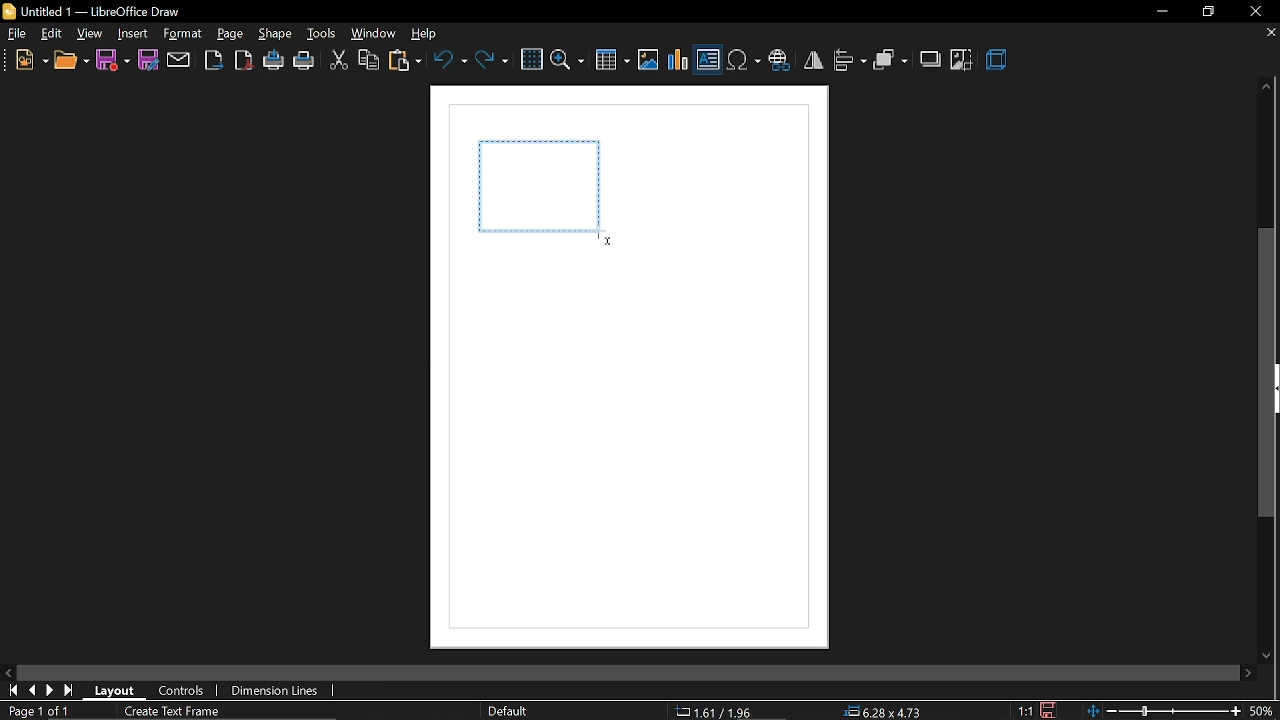 This screenshot has height=720, width=1280. Describe the element at coordinates (1166, 711) in the screenshot. I see `change zoom` at that location.